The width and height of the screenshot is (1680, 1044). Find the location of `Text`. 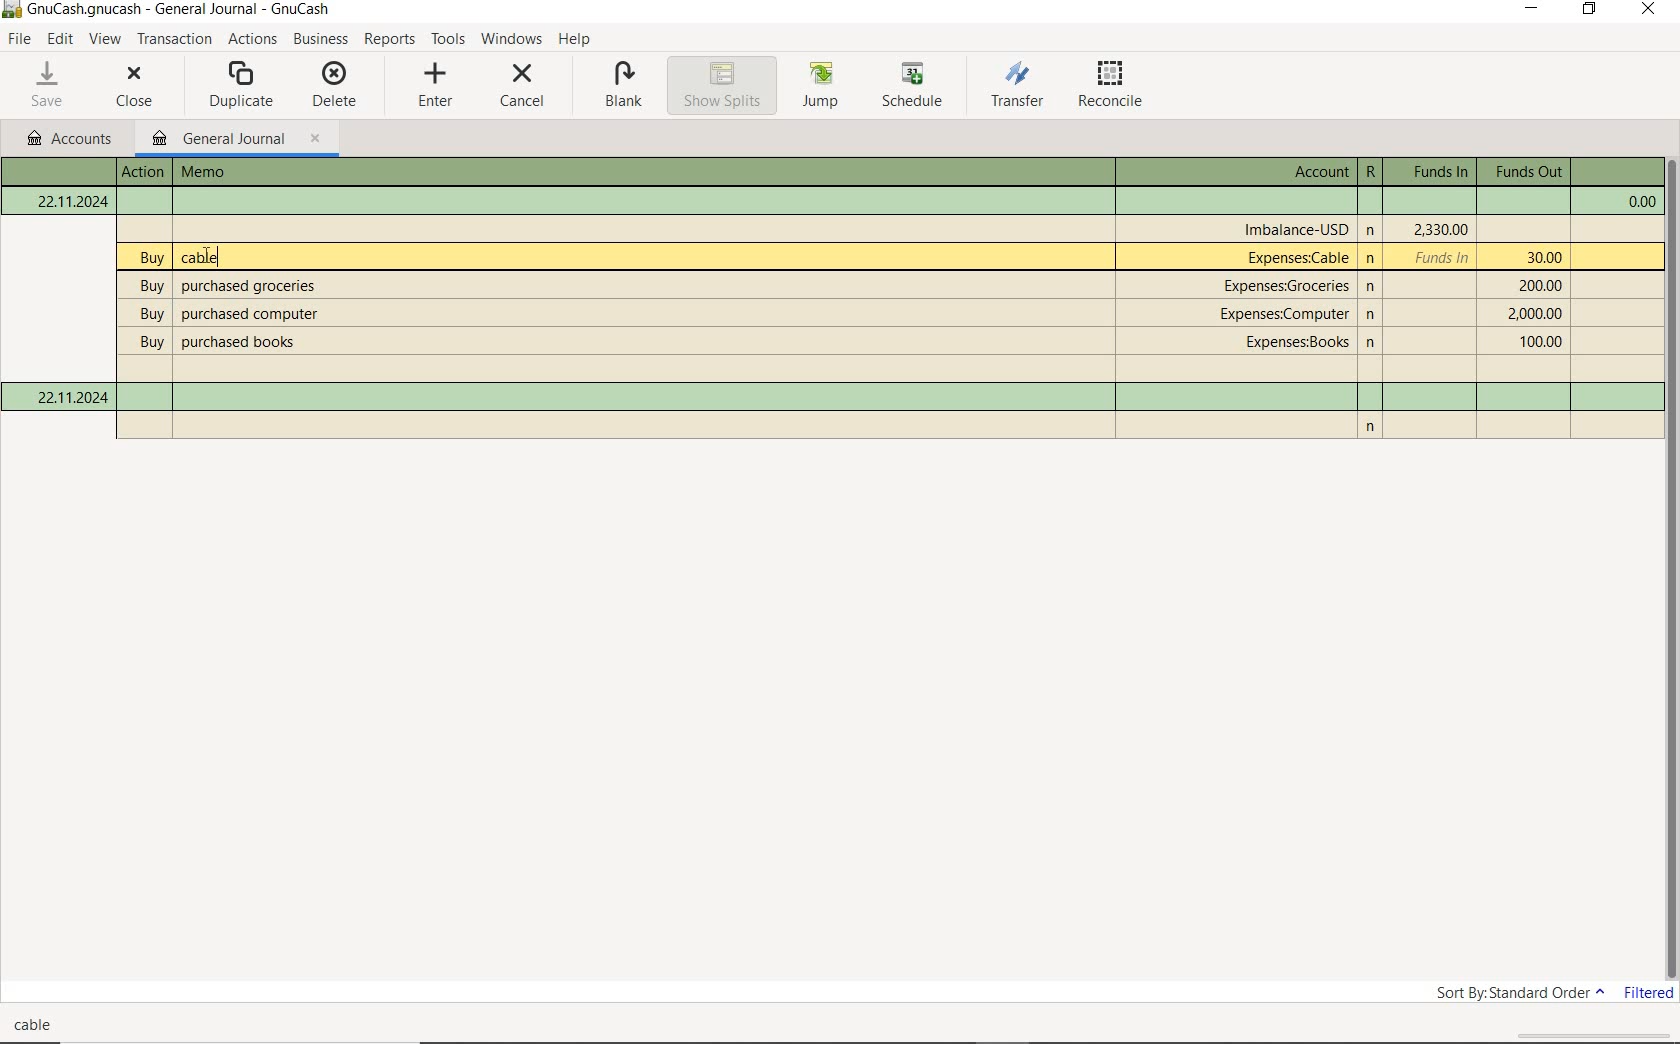

Text is located at coordinates (1370, 172).